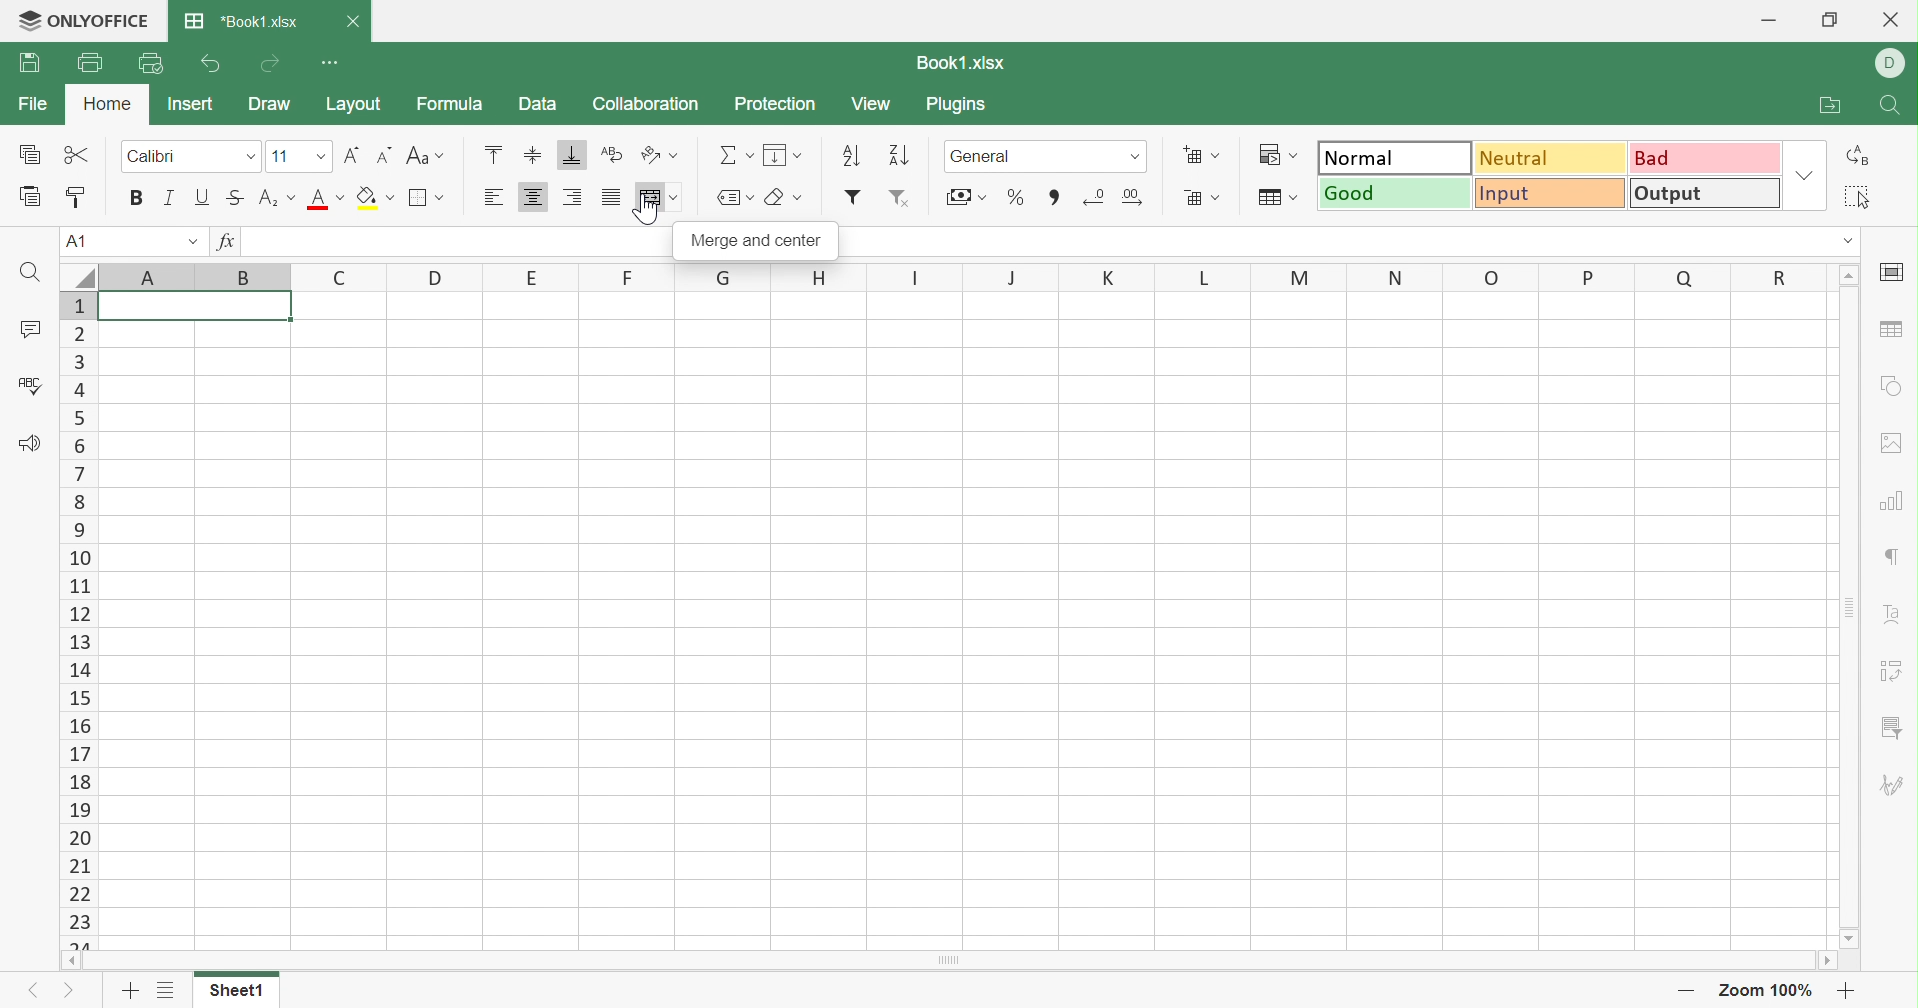 This screenshot has height=1008, width=1918. Describe the element at coordinates (1095, 194) in the screenshot. I see `Decrease decimal` at that location.